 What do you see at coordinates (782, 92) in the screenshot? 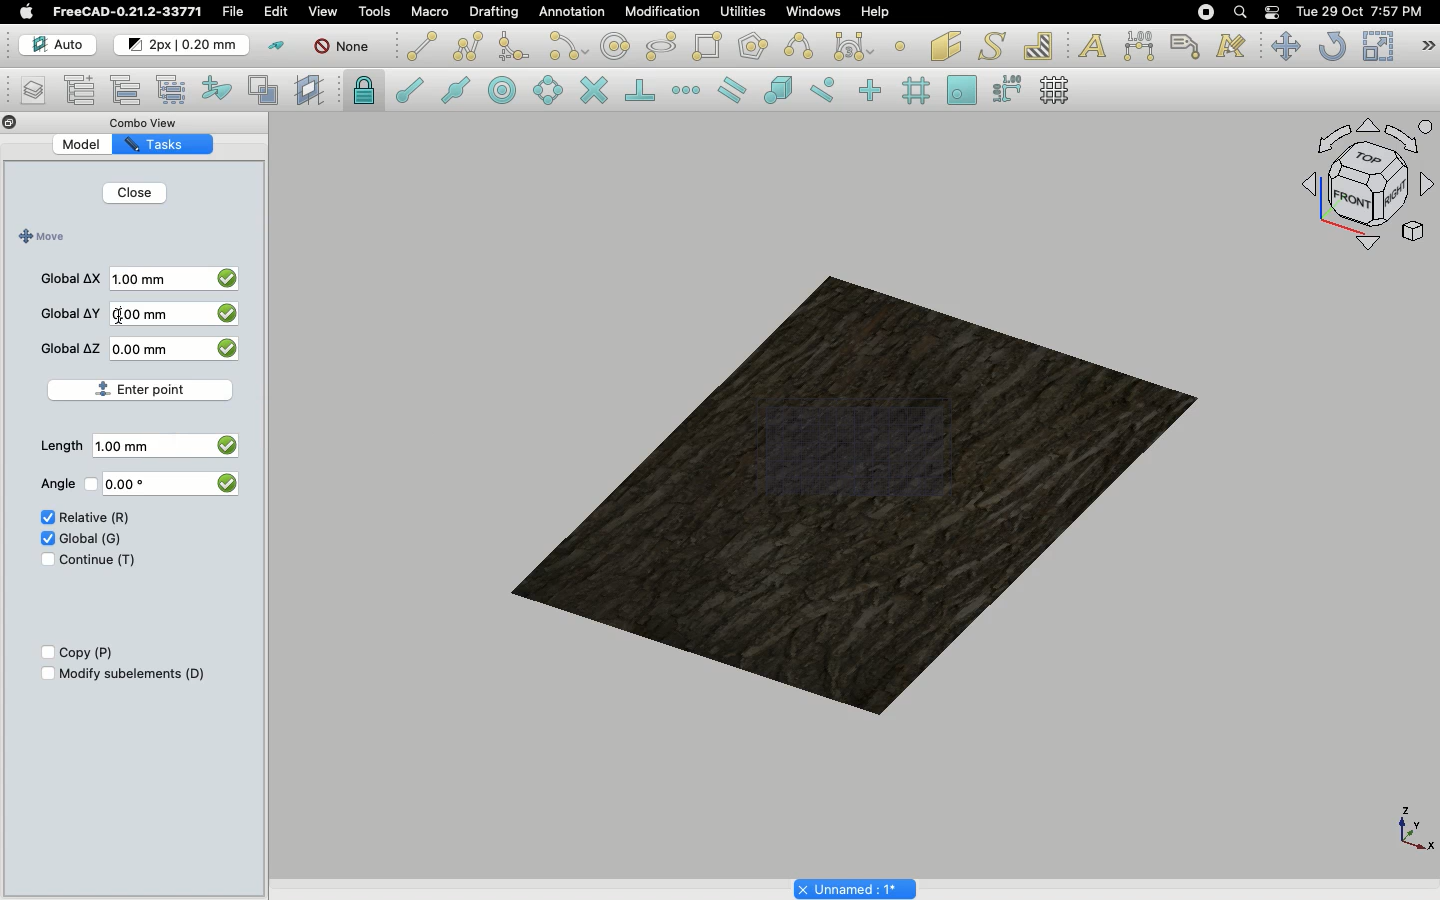
I see `Snap special ` at bounding box center [782, 92].